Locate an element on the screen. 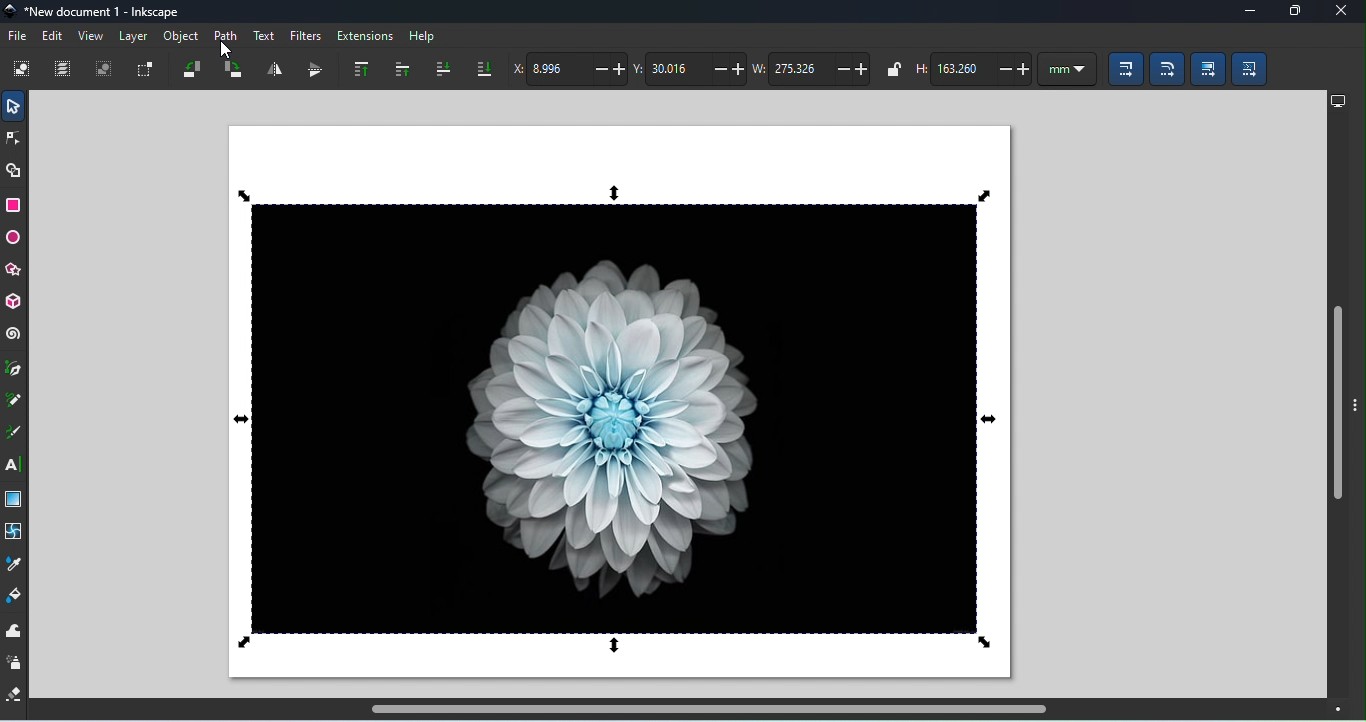 The height and width of the screenshot is (722, 1366). paint bucket tool is located at coordinates (15, 596).